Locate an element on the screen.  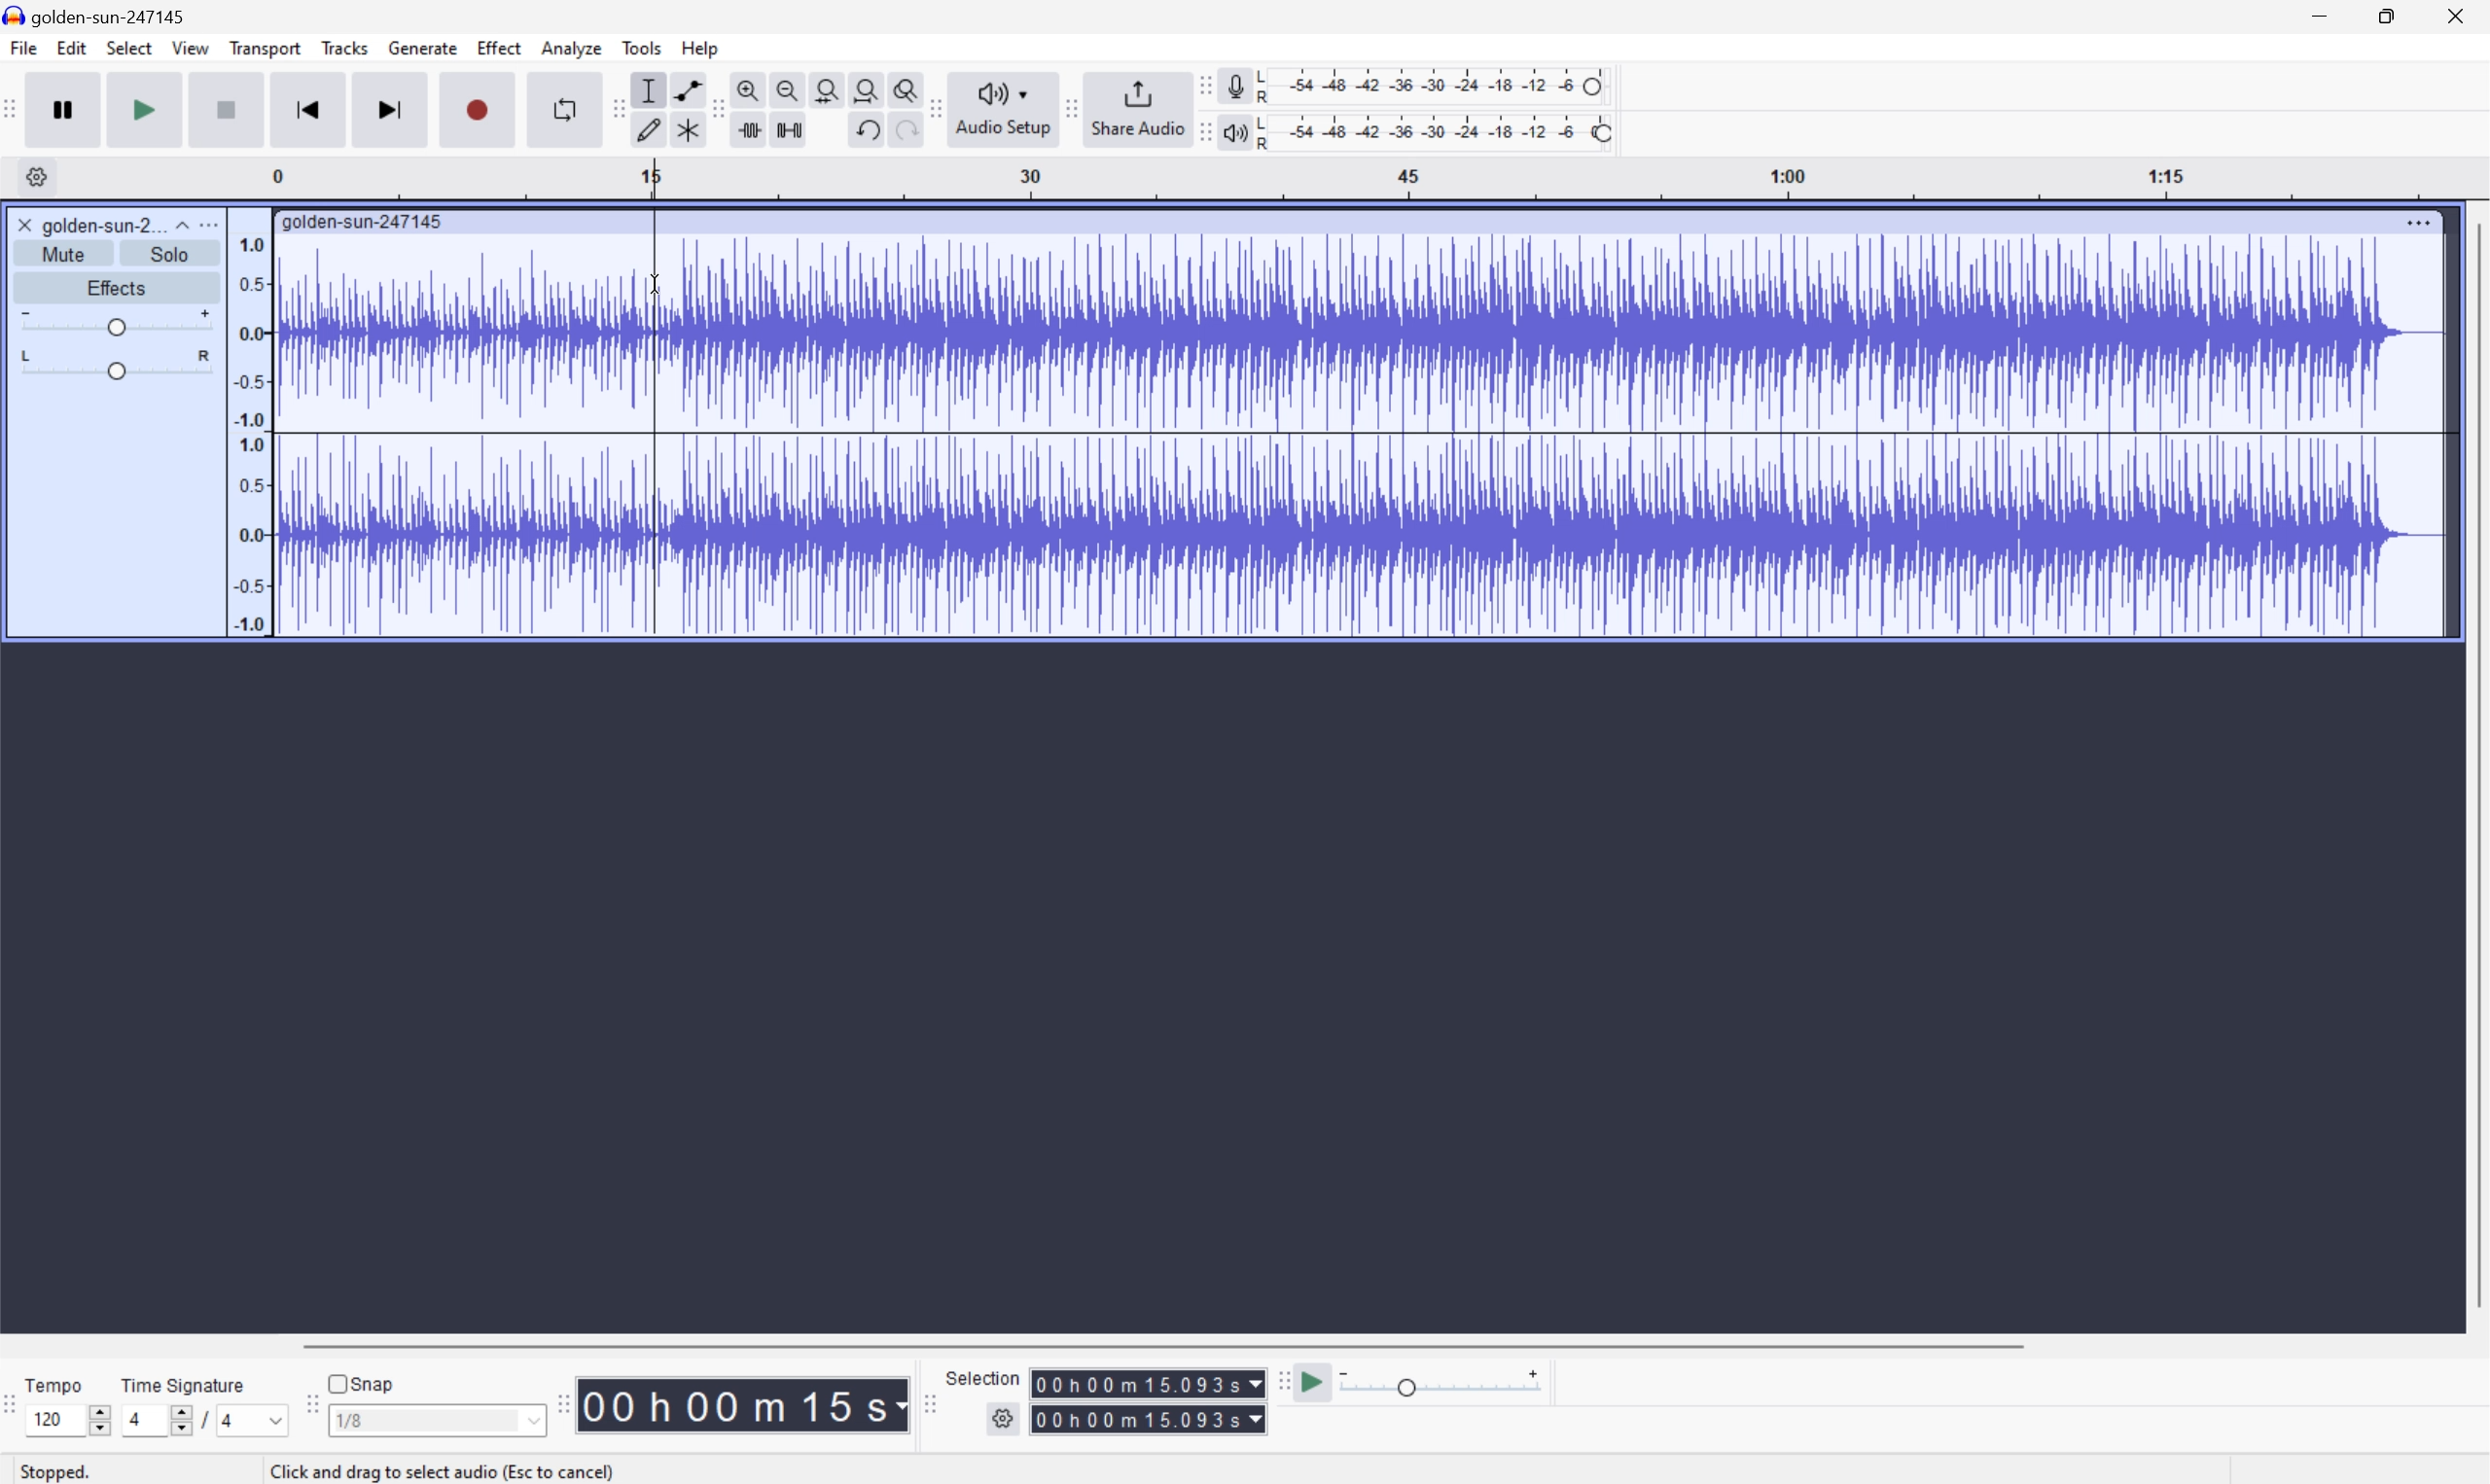
Audacity playback meter toolbar is located at coordinates (1197, 135).